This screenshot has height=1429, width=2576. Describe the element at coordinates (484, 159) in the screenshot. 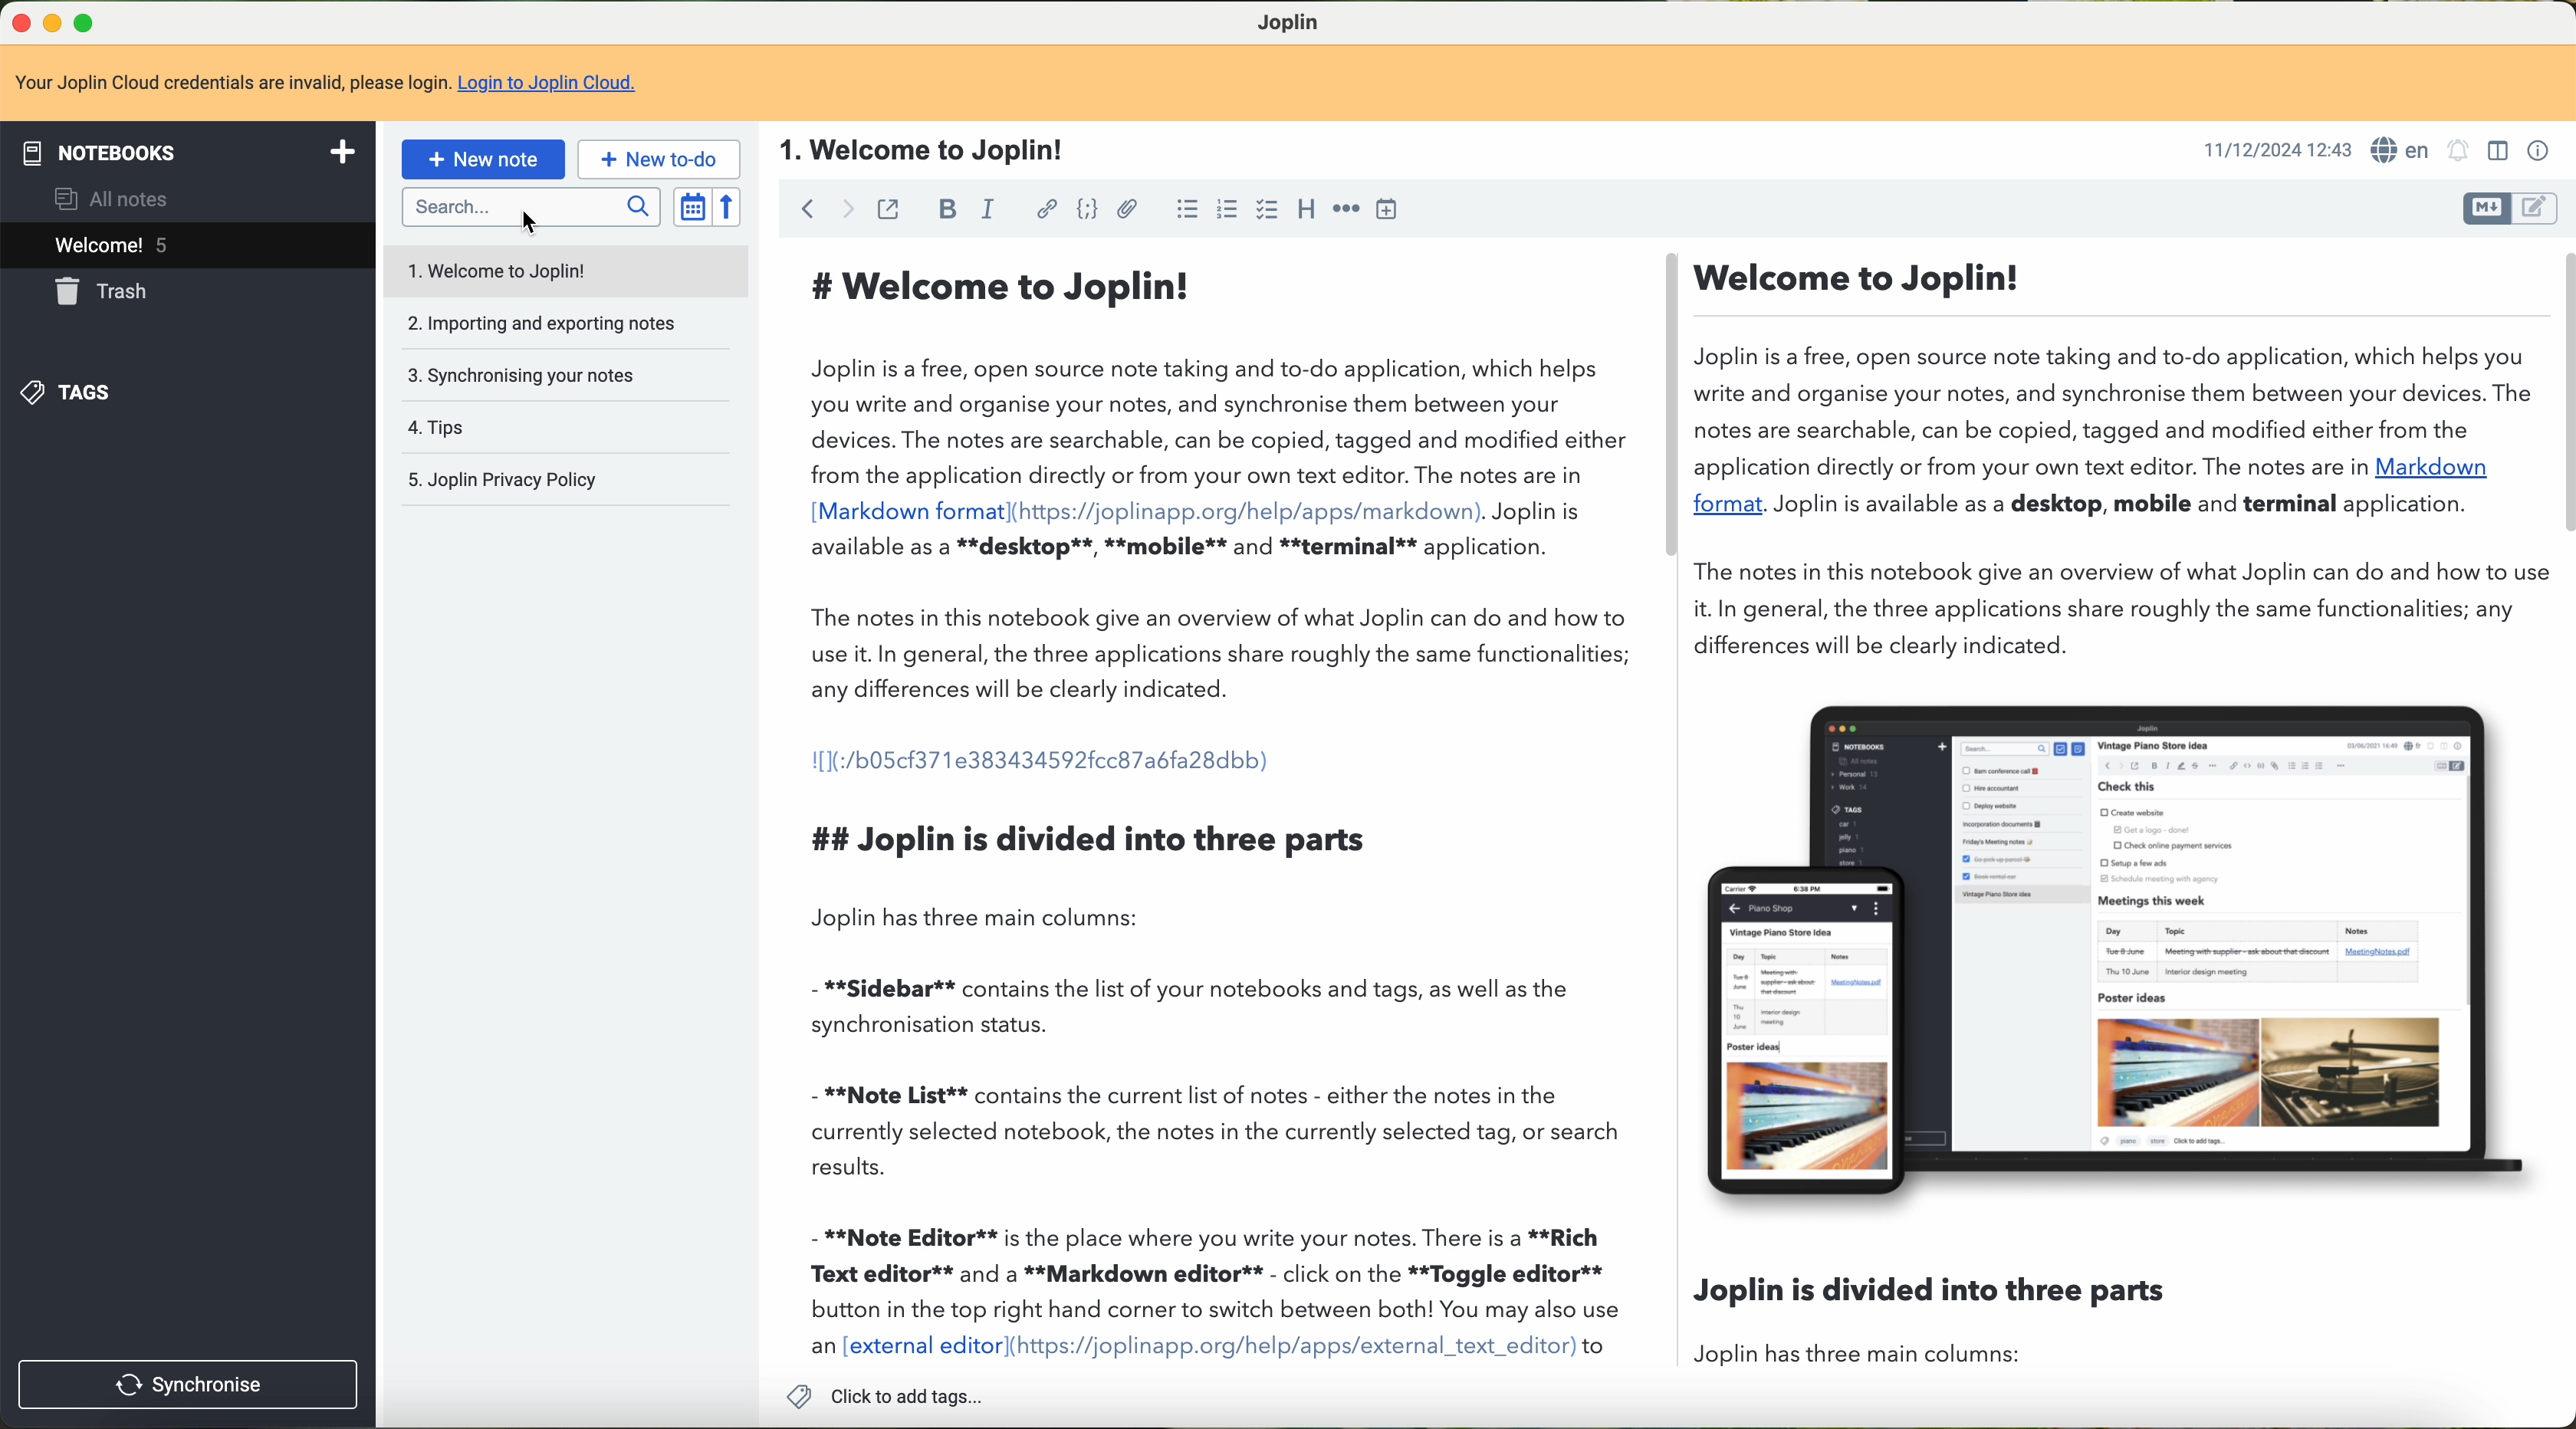

I see `new note` at that location.